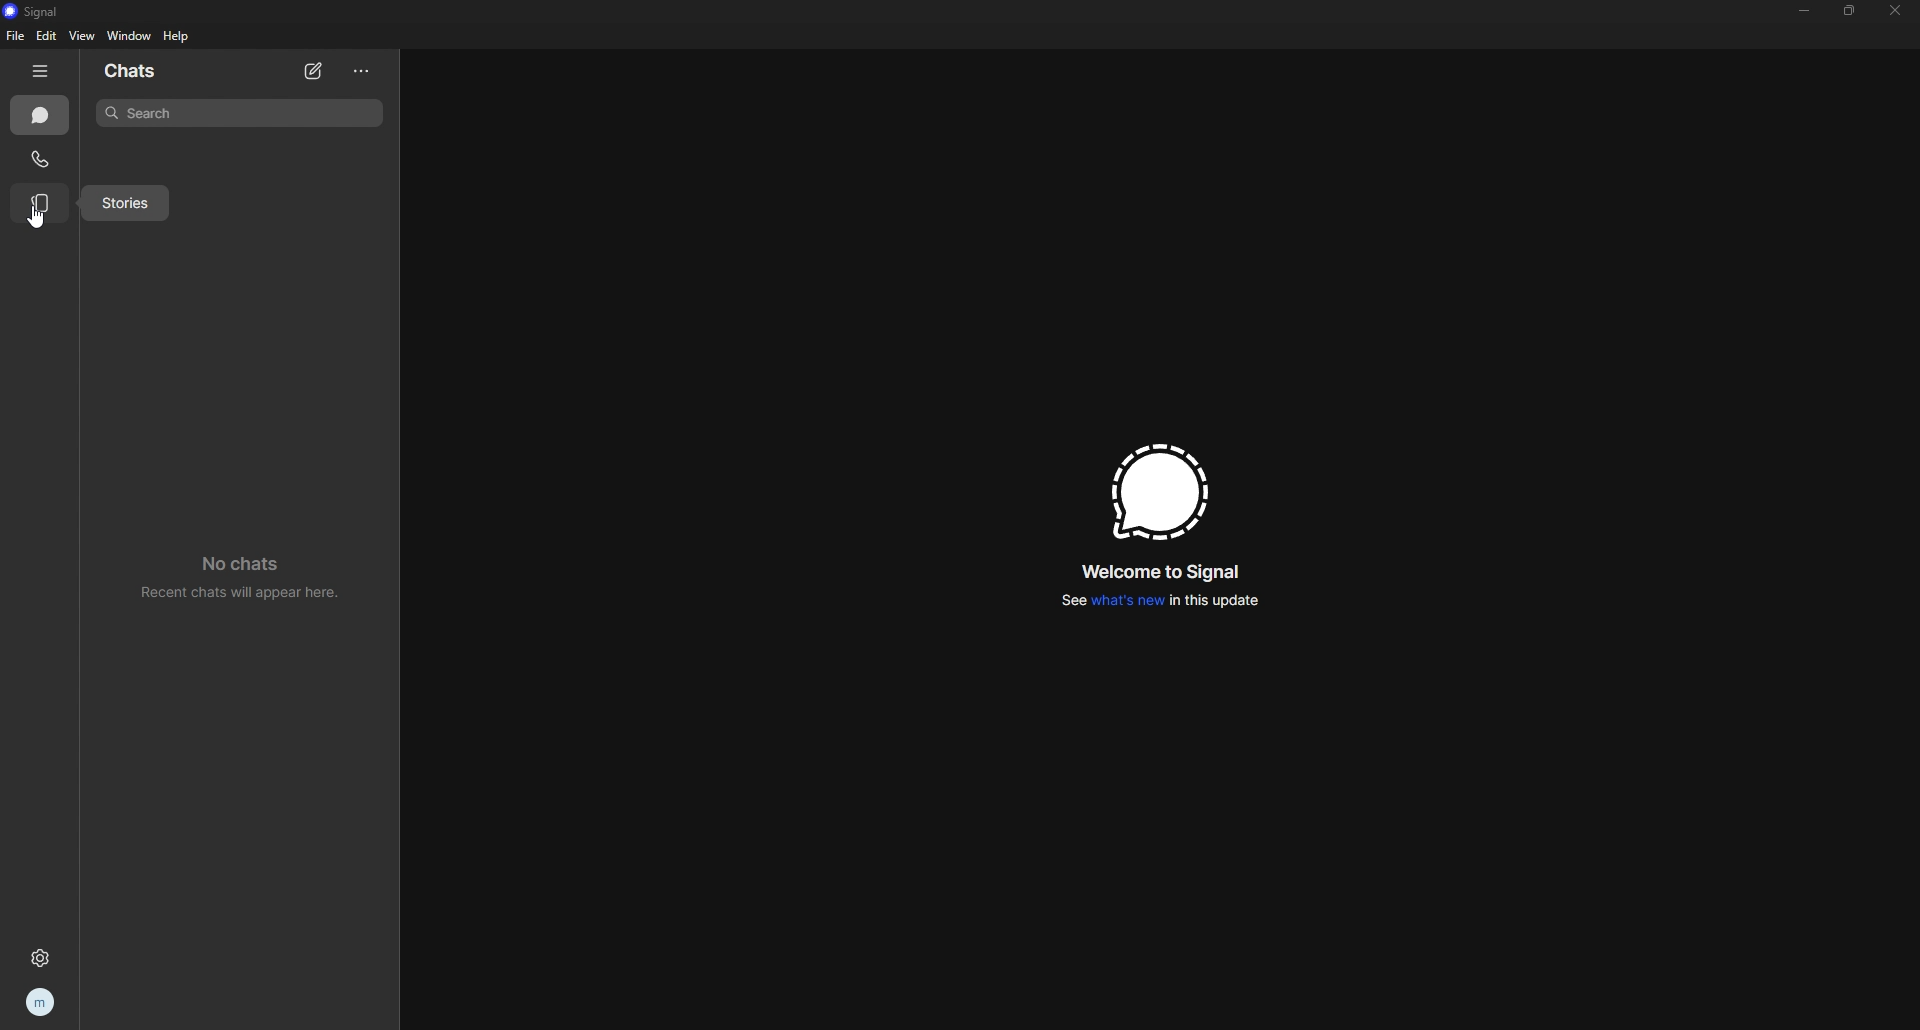 The width and height of the screenshot is (1920, 1030). I want to click on cursor, so click(40, 220).